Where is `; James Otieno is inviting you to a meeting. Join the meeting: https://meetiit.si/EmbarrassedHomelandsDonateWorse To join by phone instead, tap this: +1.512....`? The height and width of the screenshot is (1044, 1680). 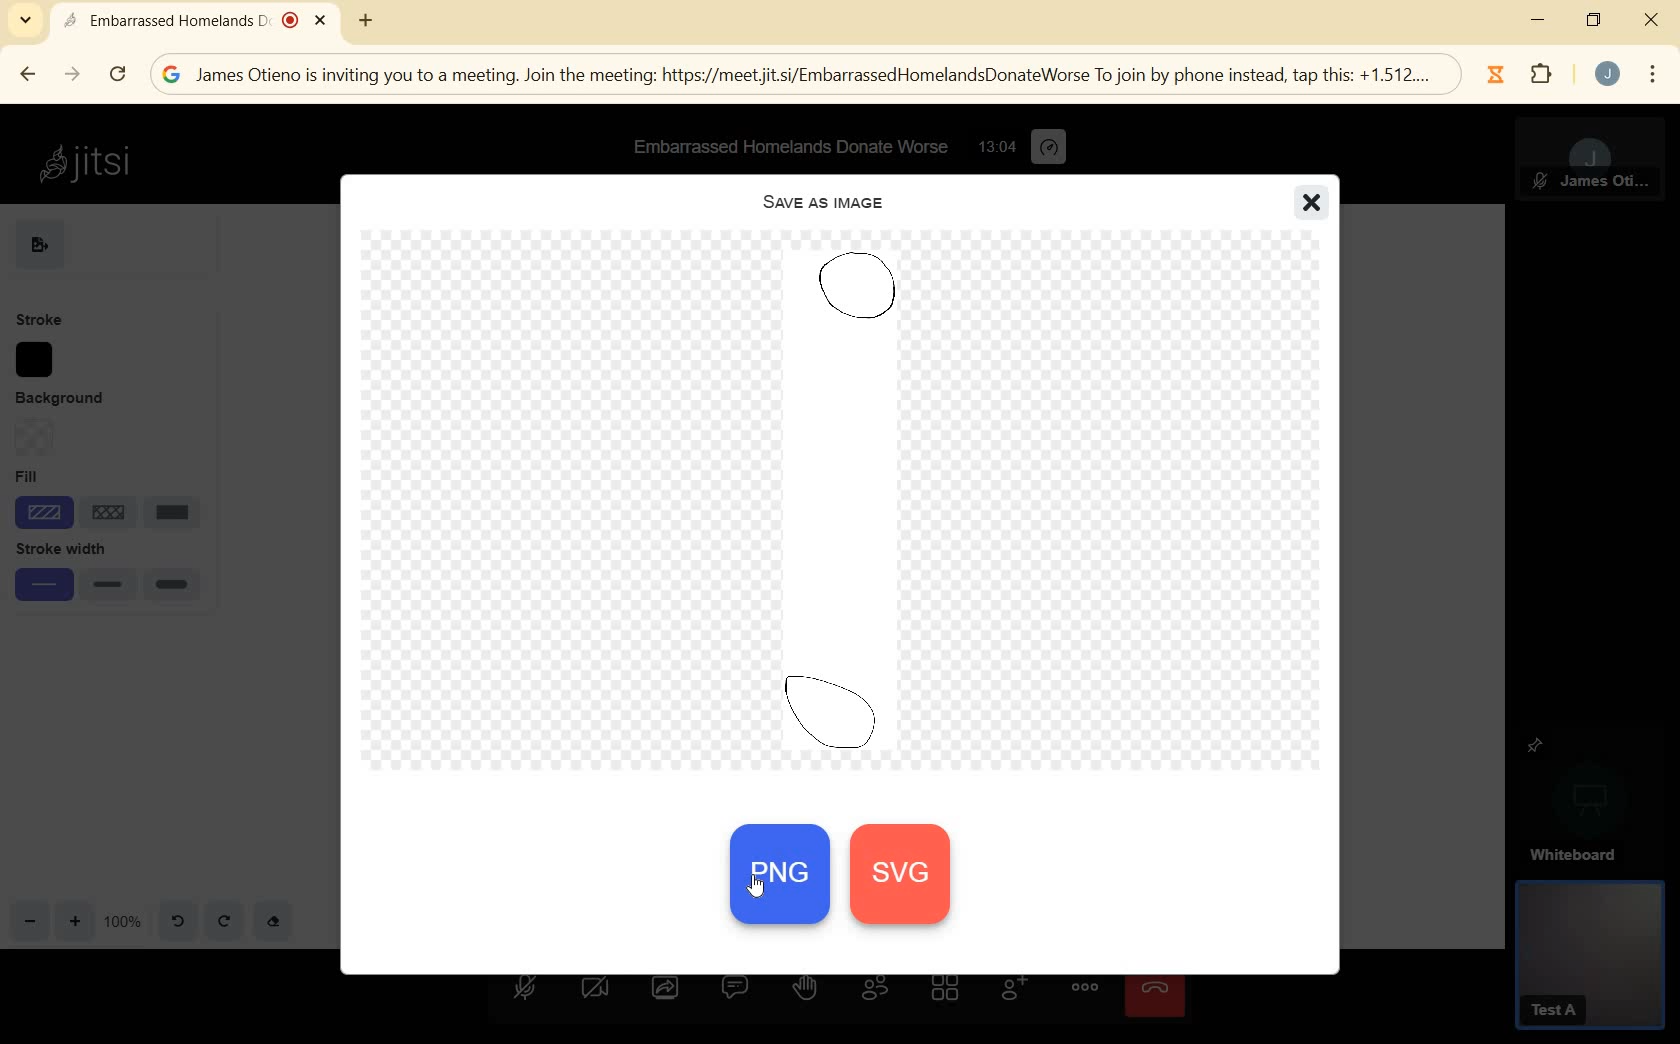
; James Otieno is inviting you to a meeting. Join the meeting: https://meetiit.si/EmbarrassedHomelandsDonateWorse To join by phone instead, tap this: +1.512.... is located at coordinates (815, 76).